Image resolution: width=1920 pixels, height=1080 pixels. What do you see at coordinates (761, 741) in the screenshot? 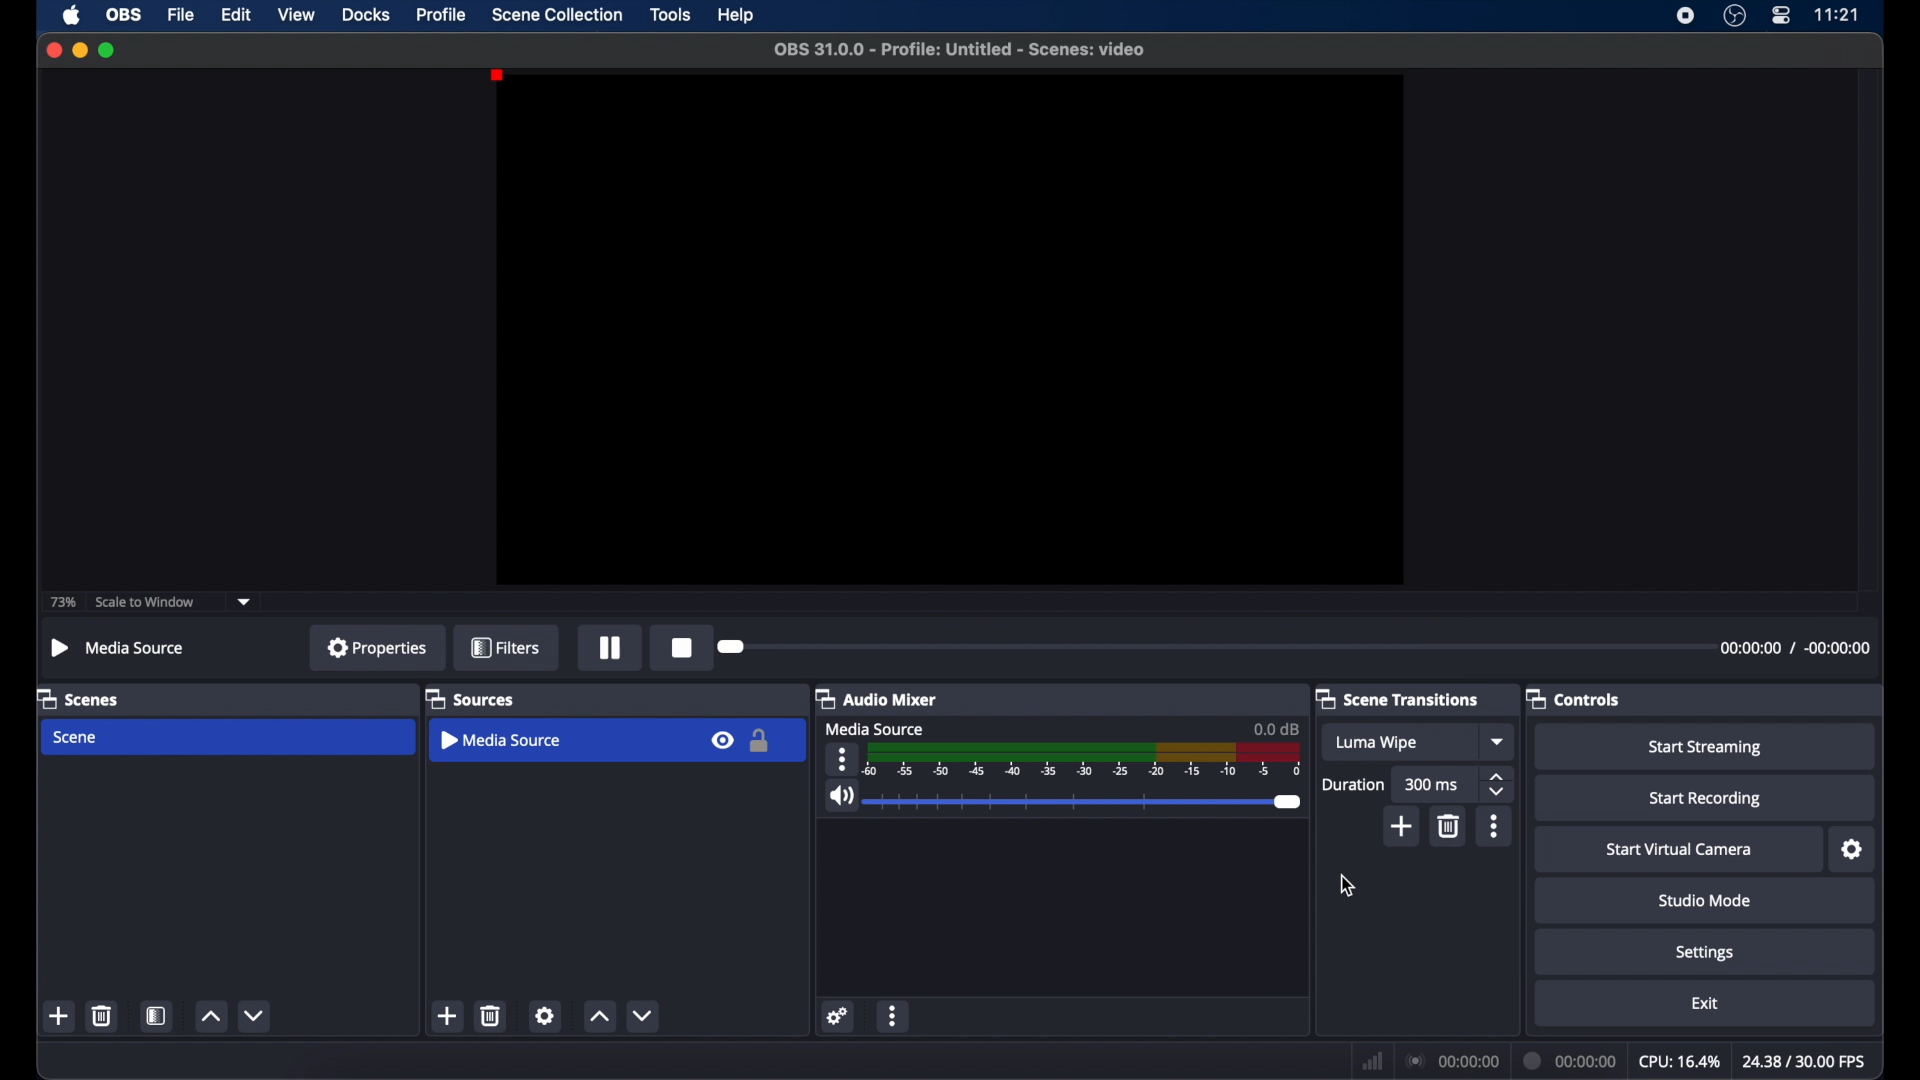
I see `lock` at bounding box center [761, 741].